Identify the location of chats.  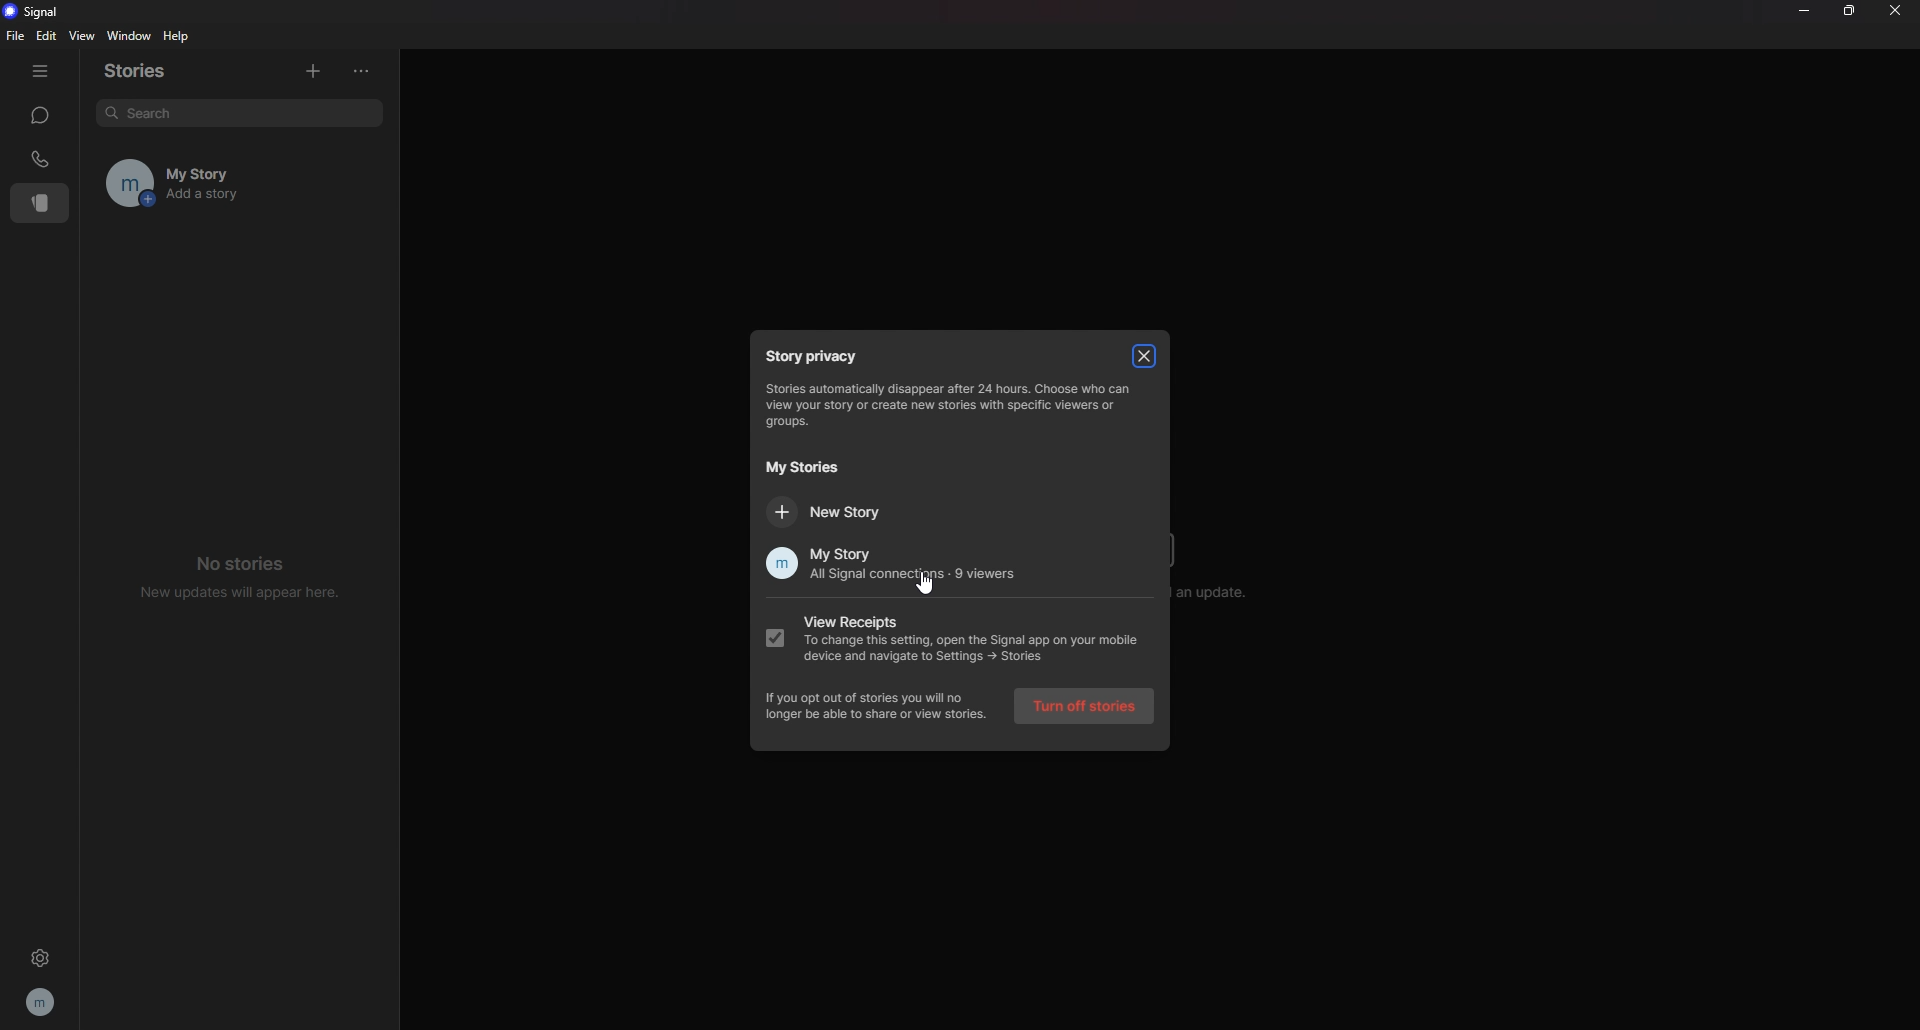
(39, 115).